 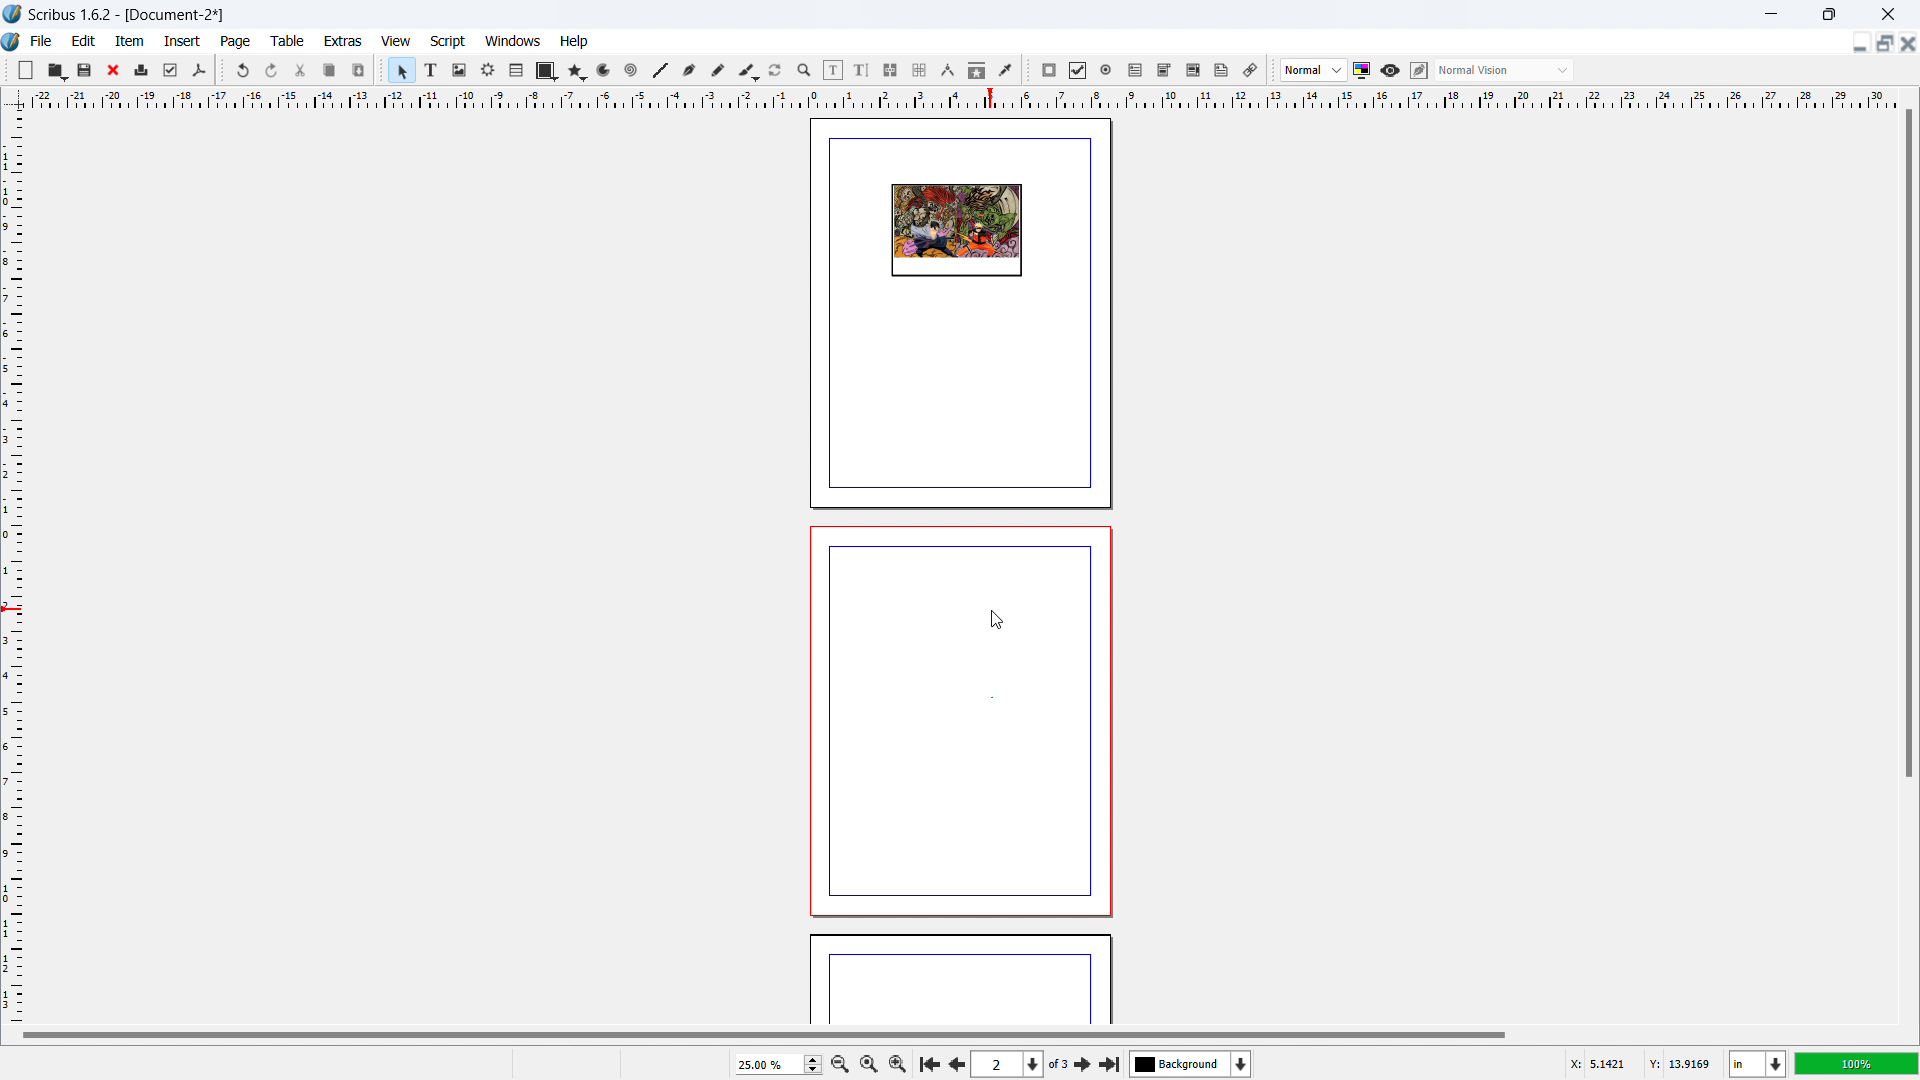 What do you see at coordinates (776, 71) in the screenshot?
I see `rotate item` at bounding box center [776, 71].